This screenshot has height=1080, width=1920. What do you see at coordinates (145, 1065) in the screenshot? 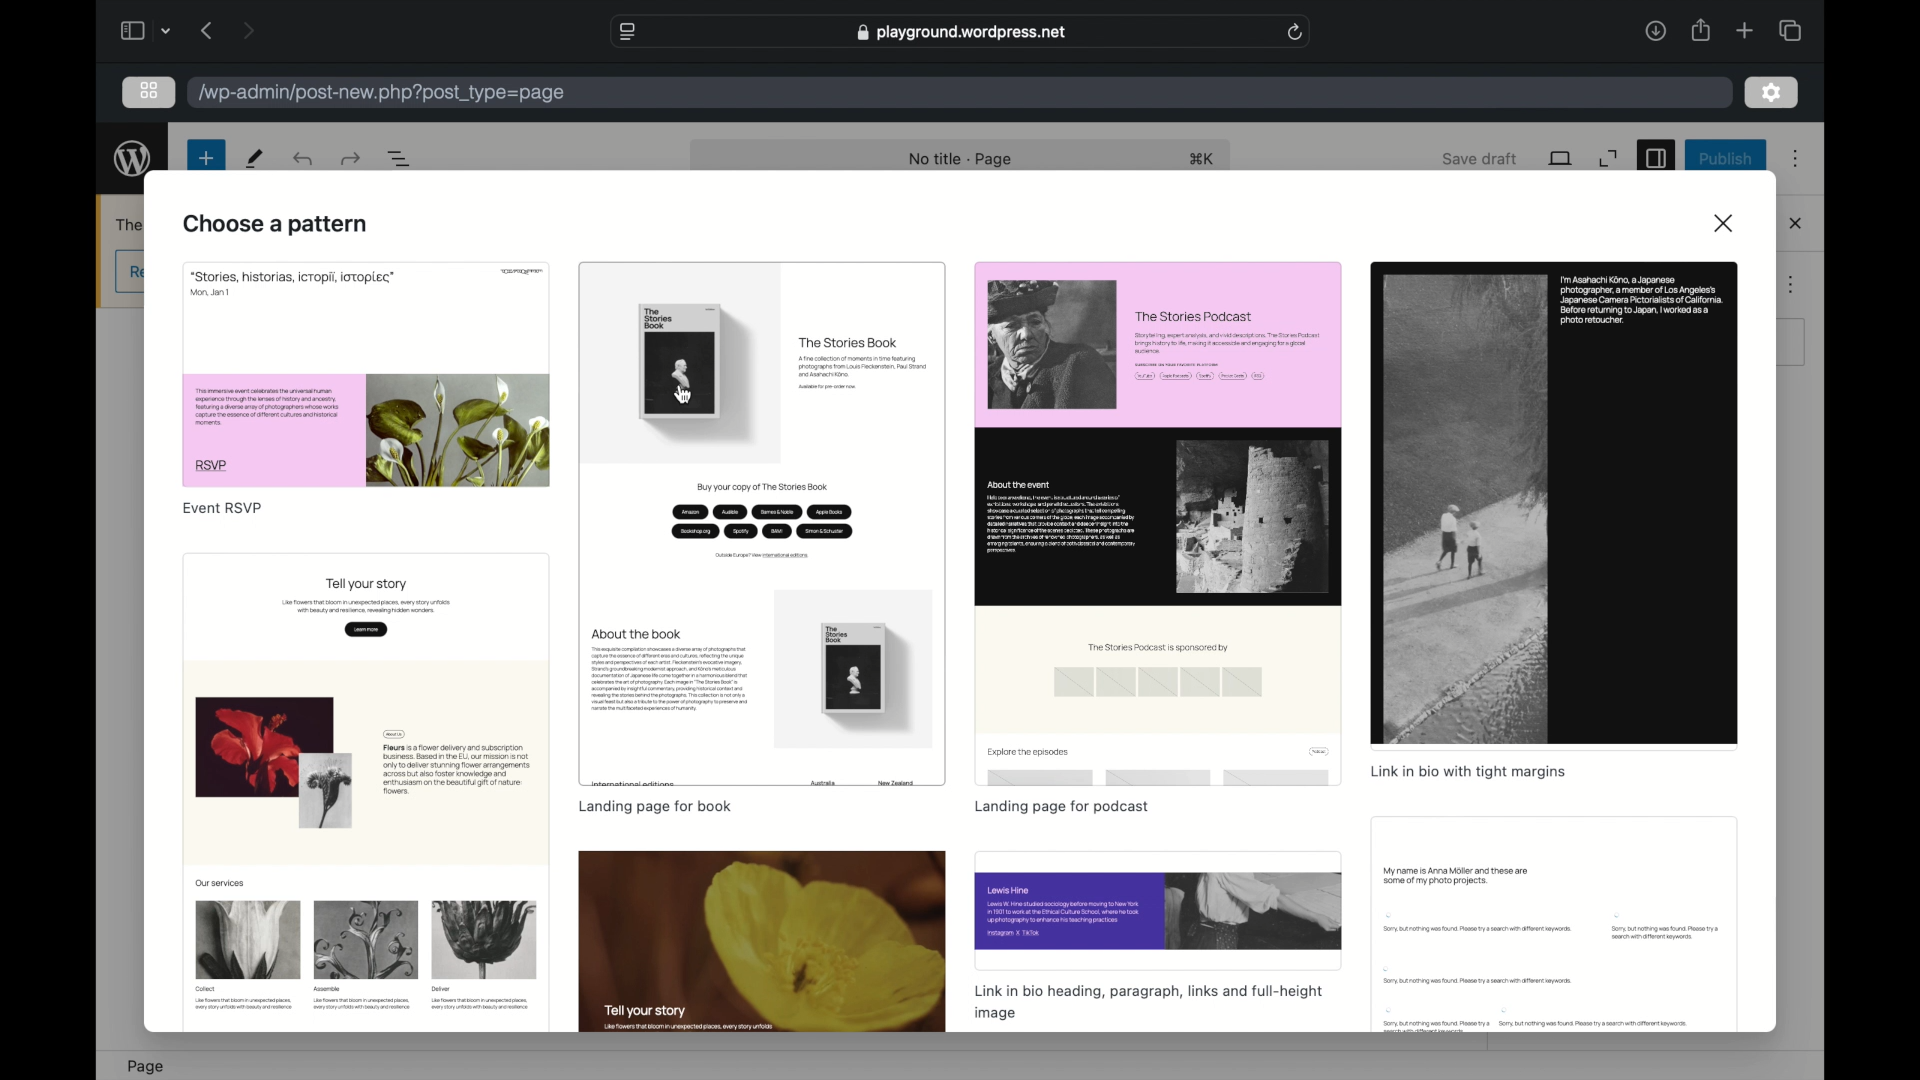
I see `page` at bounding box center [145, 1065].